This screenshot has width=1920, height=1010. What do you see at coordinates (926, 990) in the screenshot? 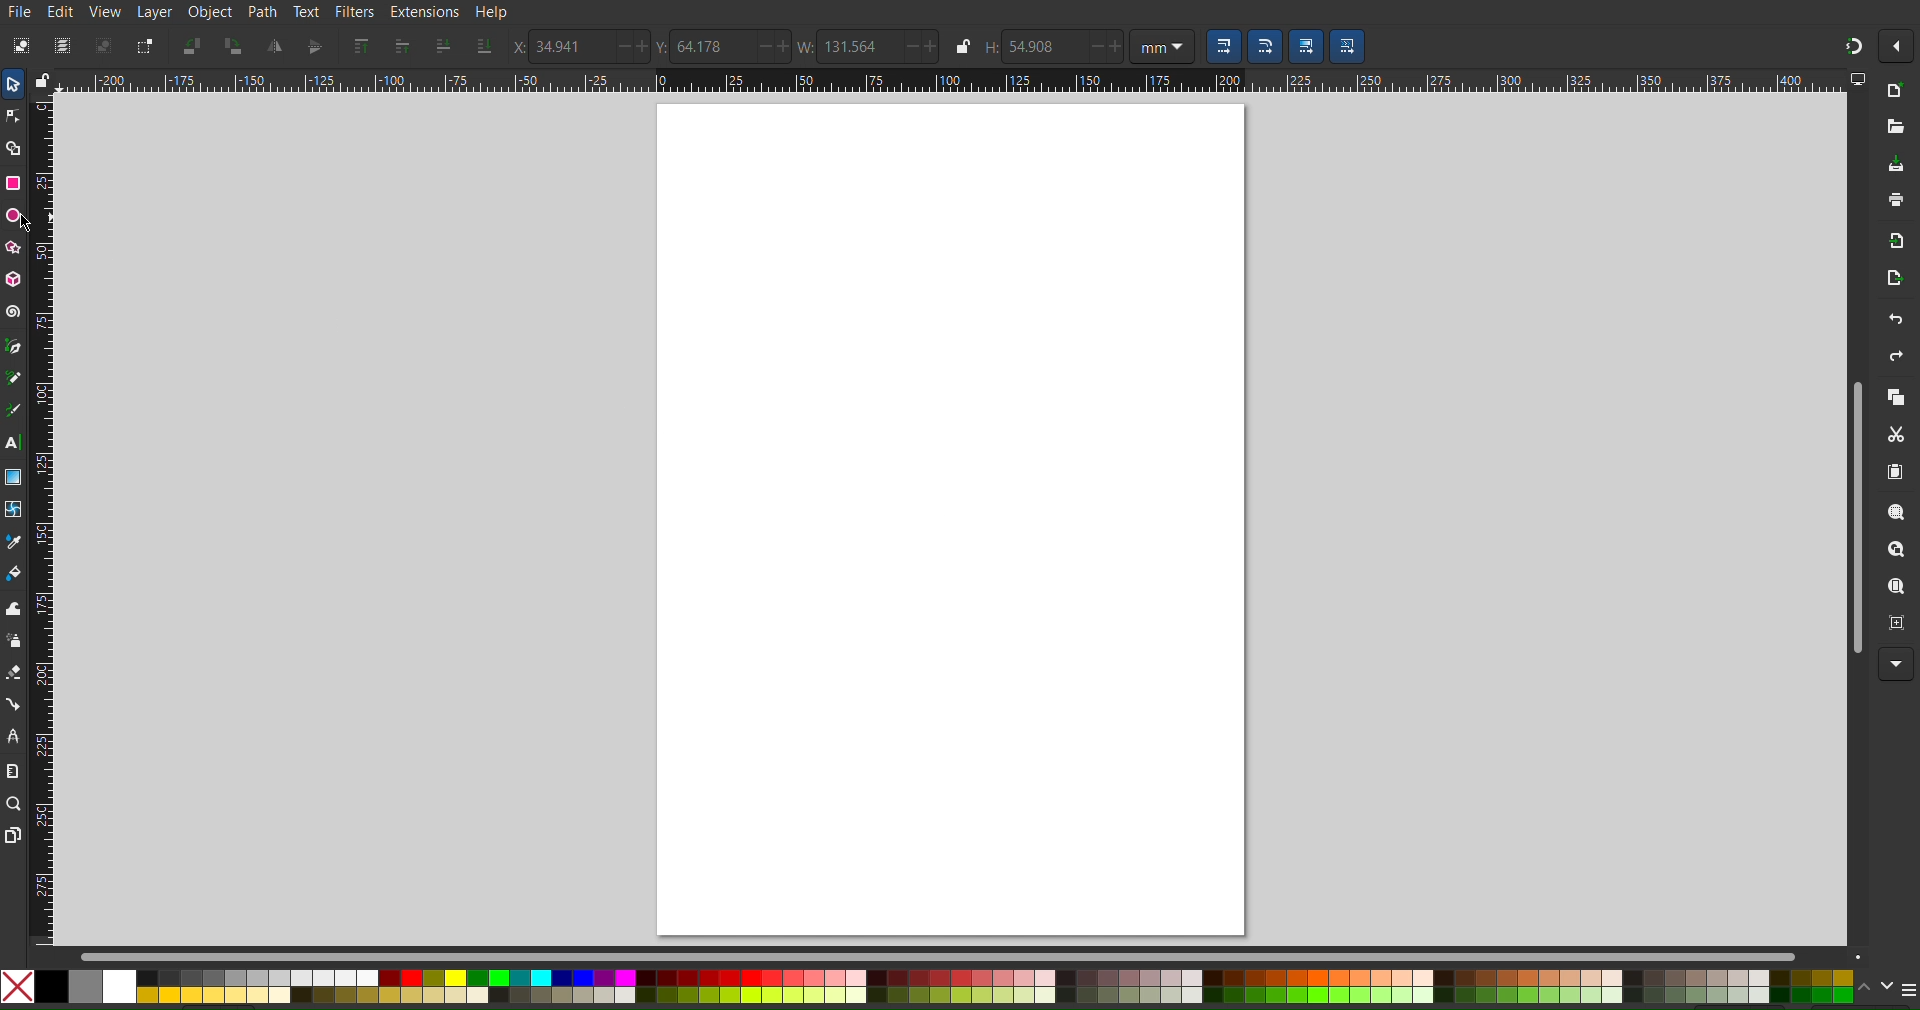
I see `` at bounding box center [926, 990].